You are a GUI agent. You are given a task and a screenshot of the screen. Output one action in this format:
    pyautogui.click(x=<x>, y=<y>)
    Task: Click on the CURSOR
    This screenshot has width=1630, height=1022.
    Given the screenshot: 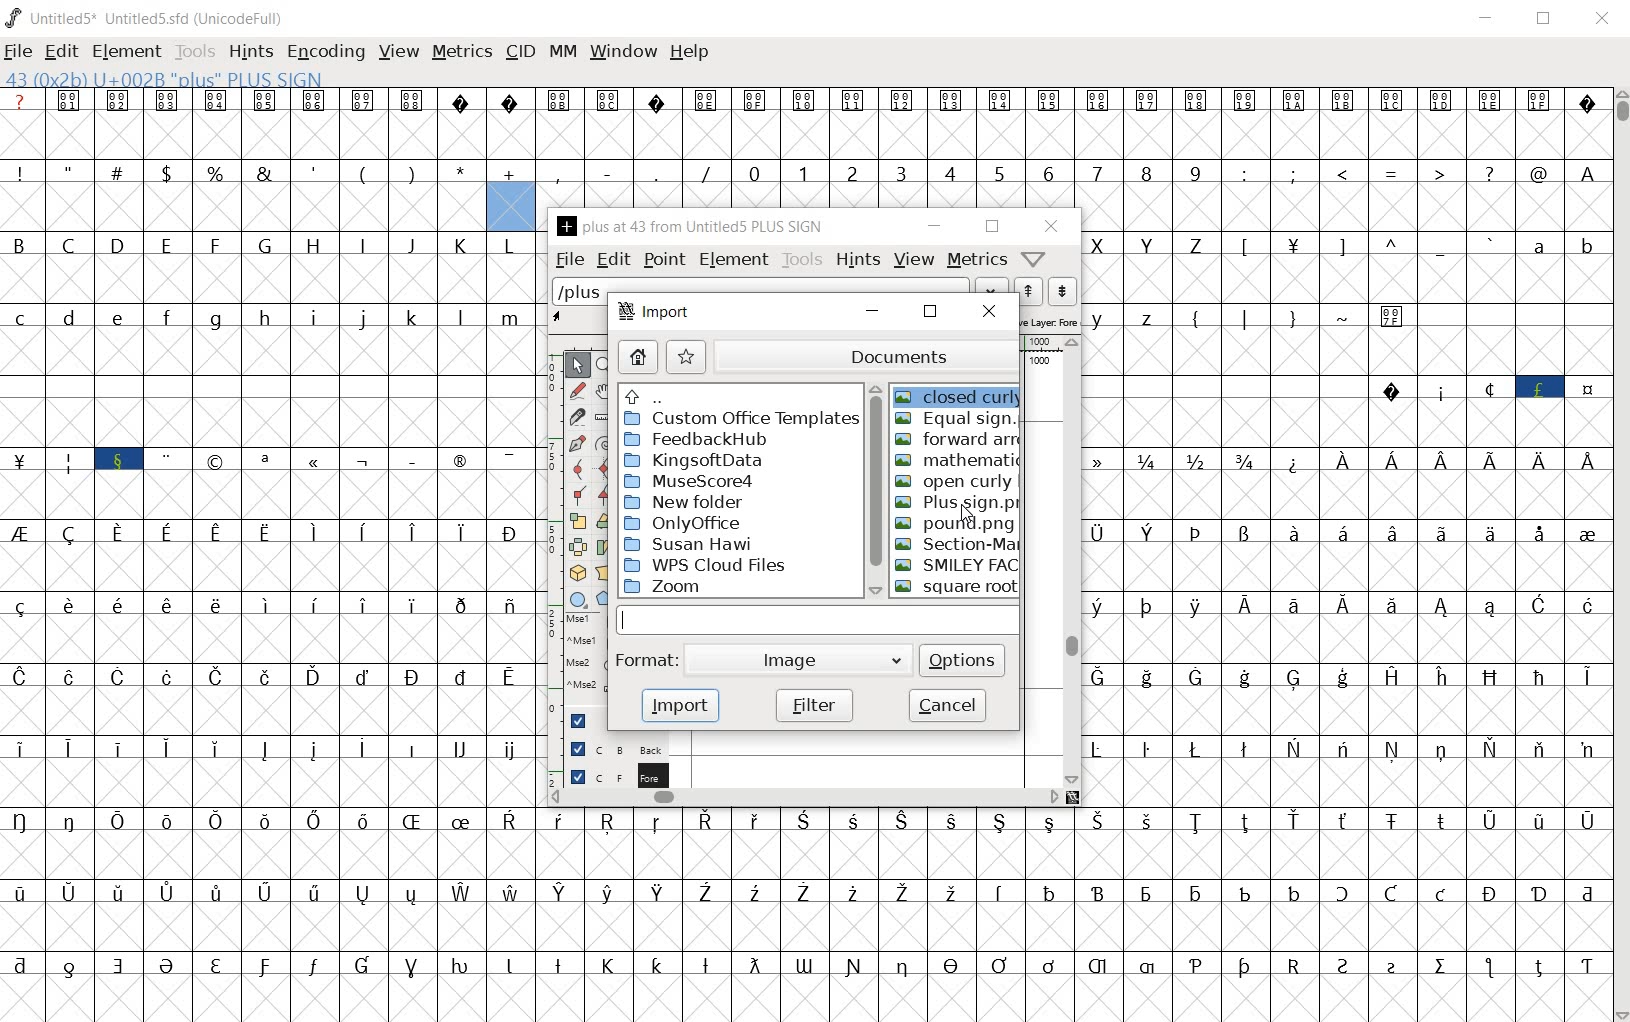 What is the action you would take?
    pyautogui.click(x=968, y=509)
    